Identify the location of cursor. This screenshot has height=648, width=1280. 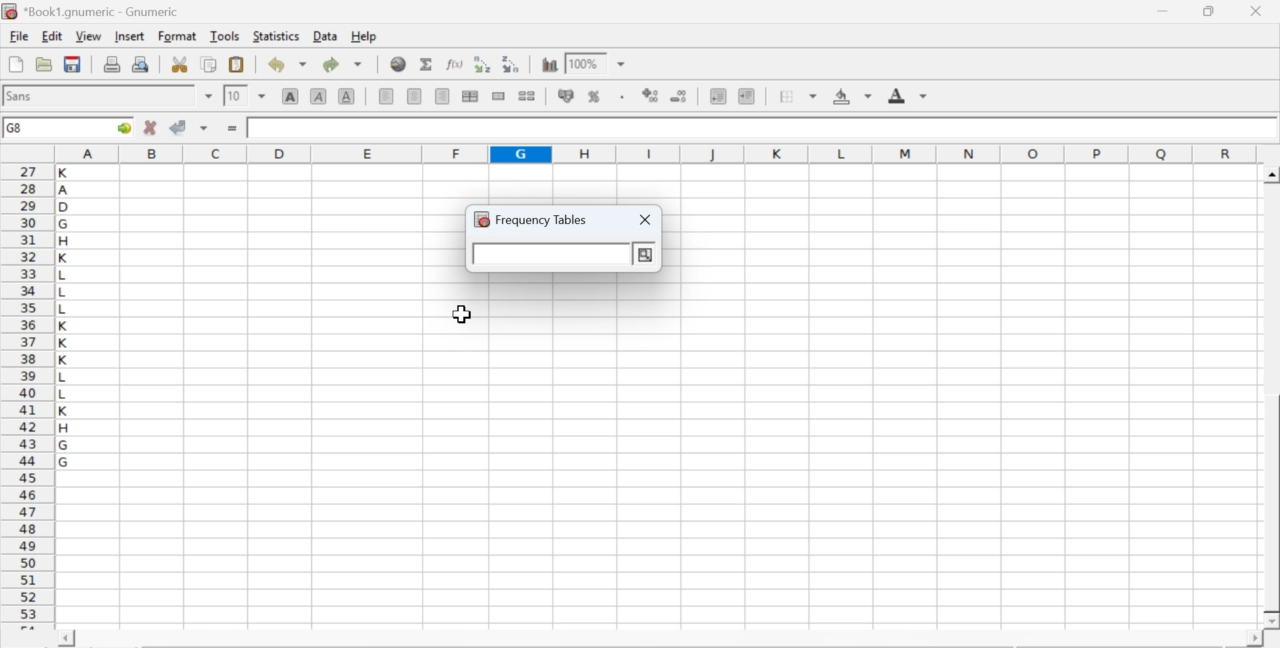
(463, 315).